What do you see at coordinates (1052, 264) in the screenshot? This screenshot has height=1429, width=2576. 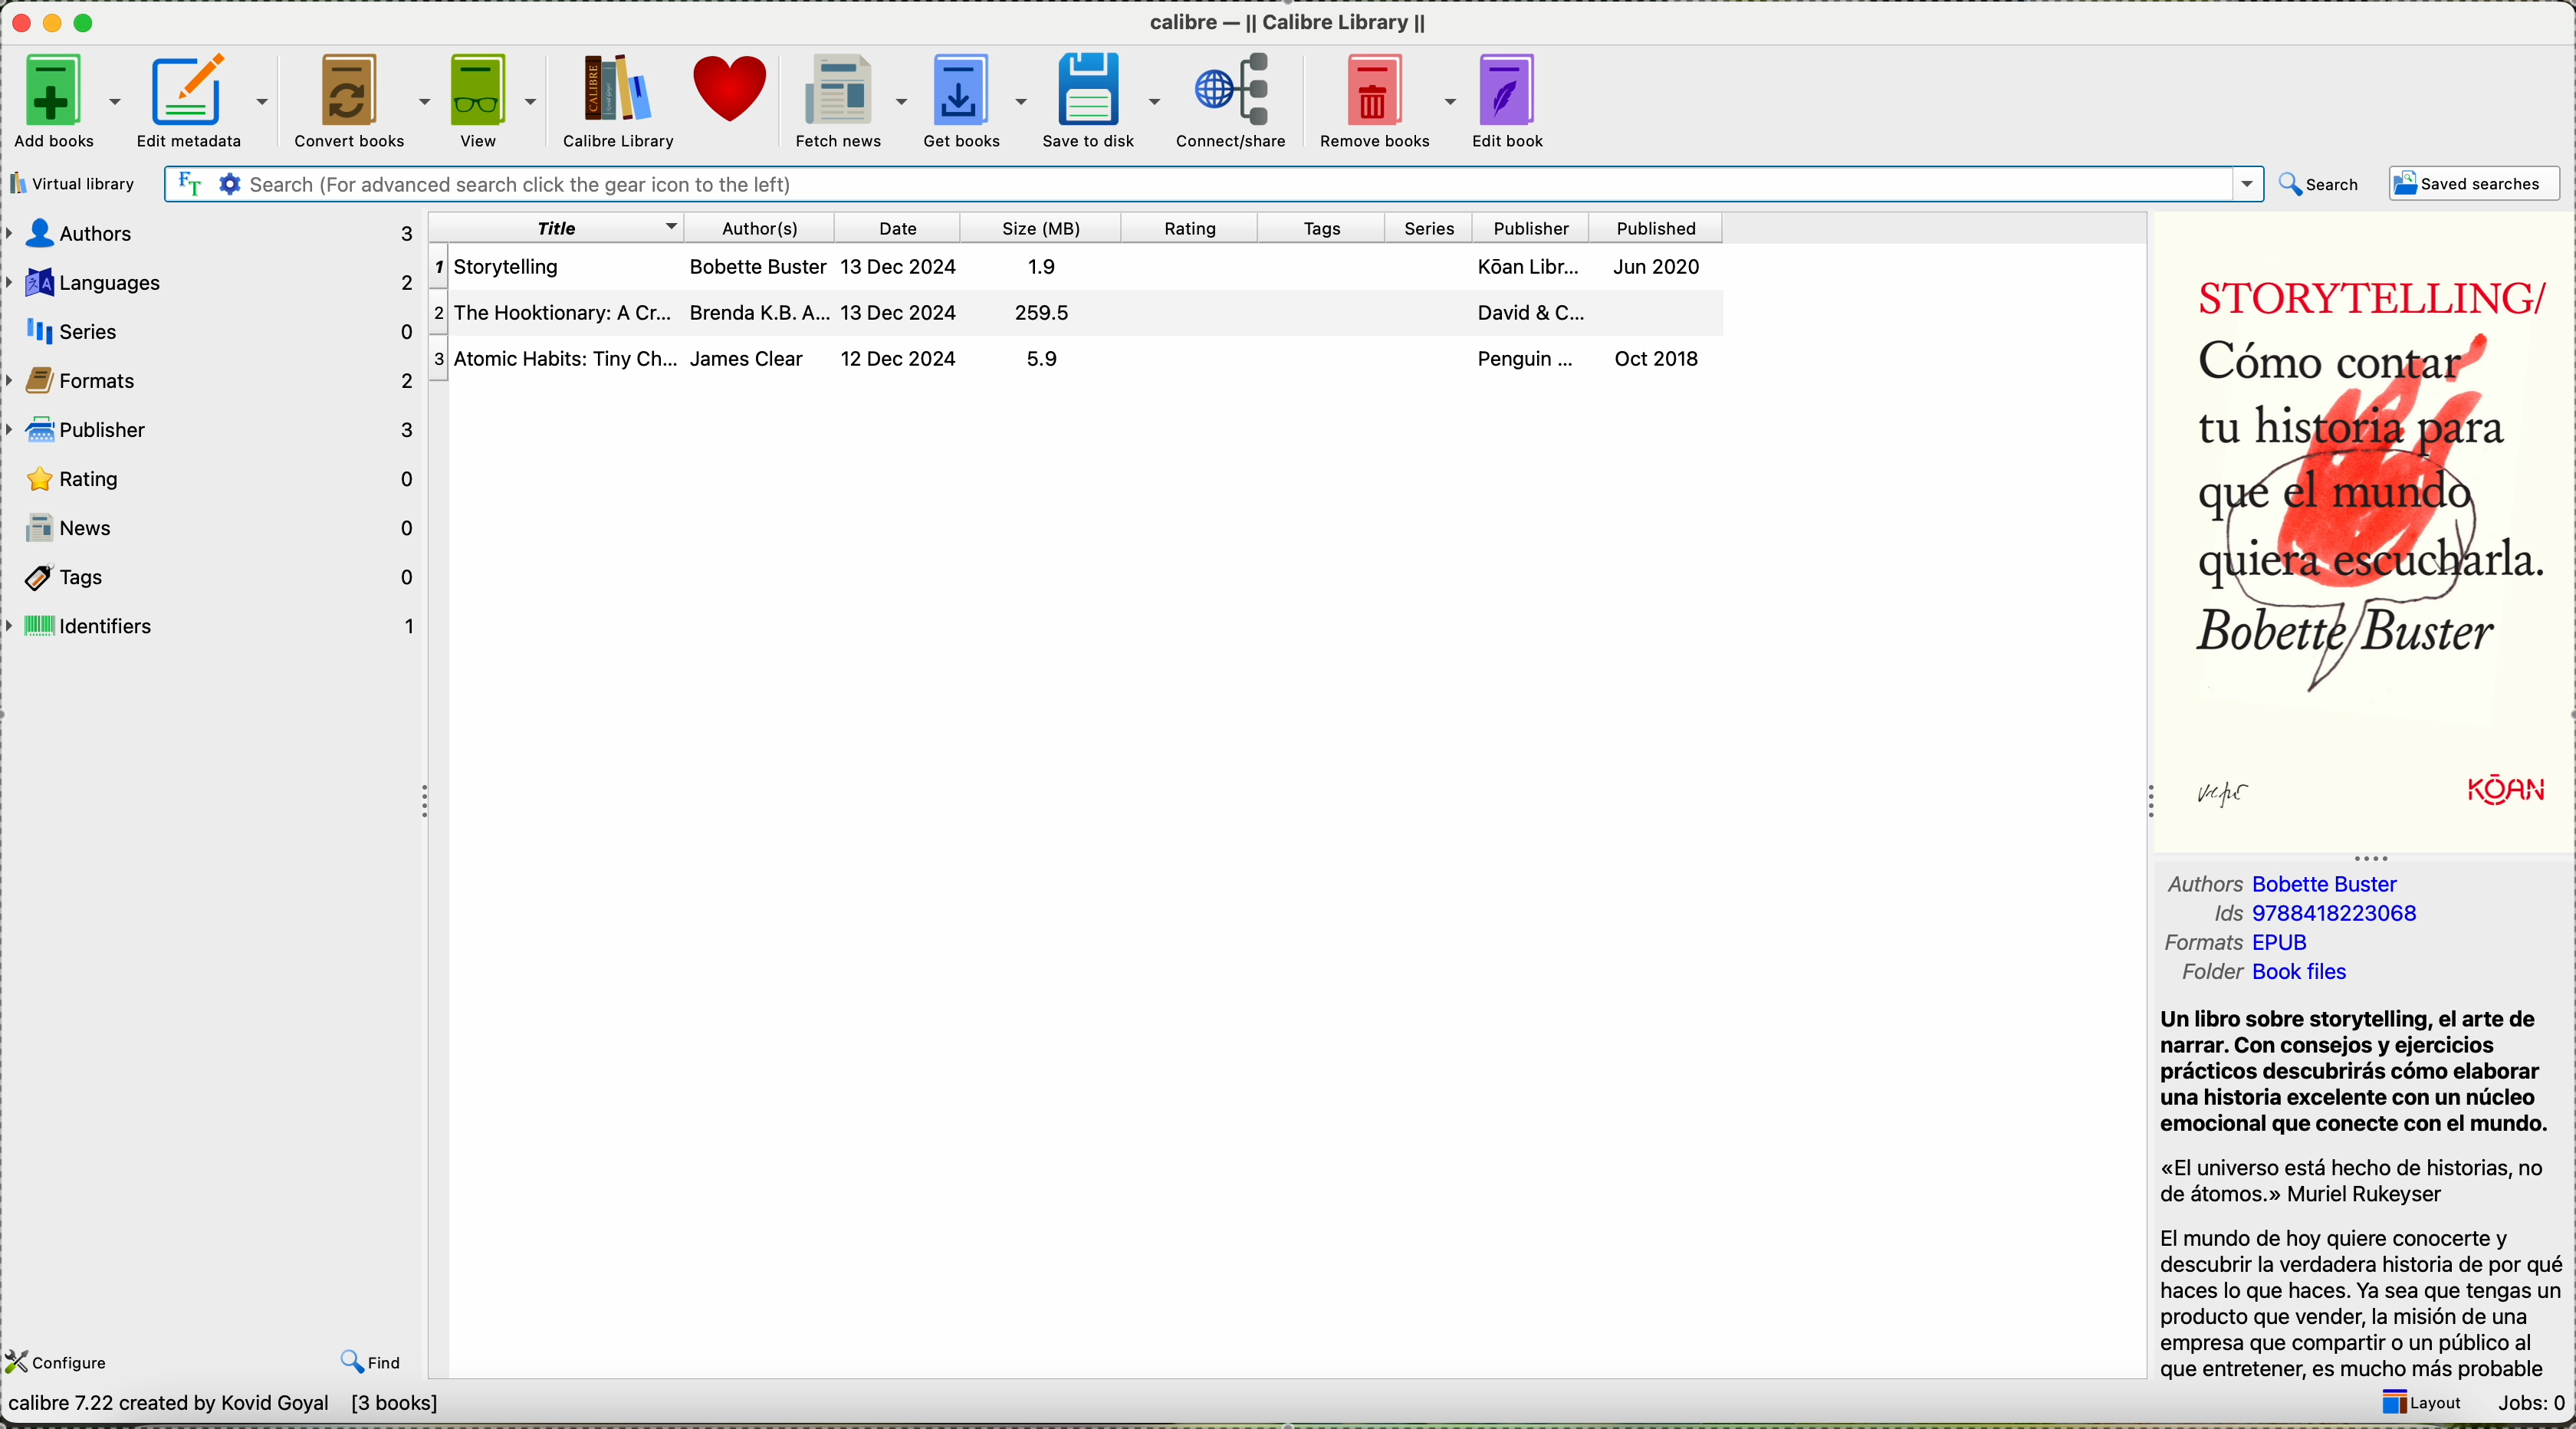 I see `1.9` at bounding box center [1052, 264].